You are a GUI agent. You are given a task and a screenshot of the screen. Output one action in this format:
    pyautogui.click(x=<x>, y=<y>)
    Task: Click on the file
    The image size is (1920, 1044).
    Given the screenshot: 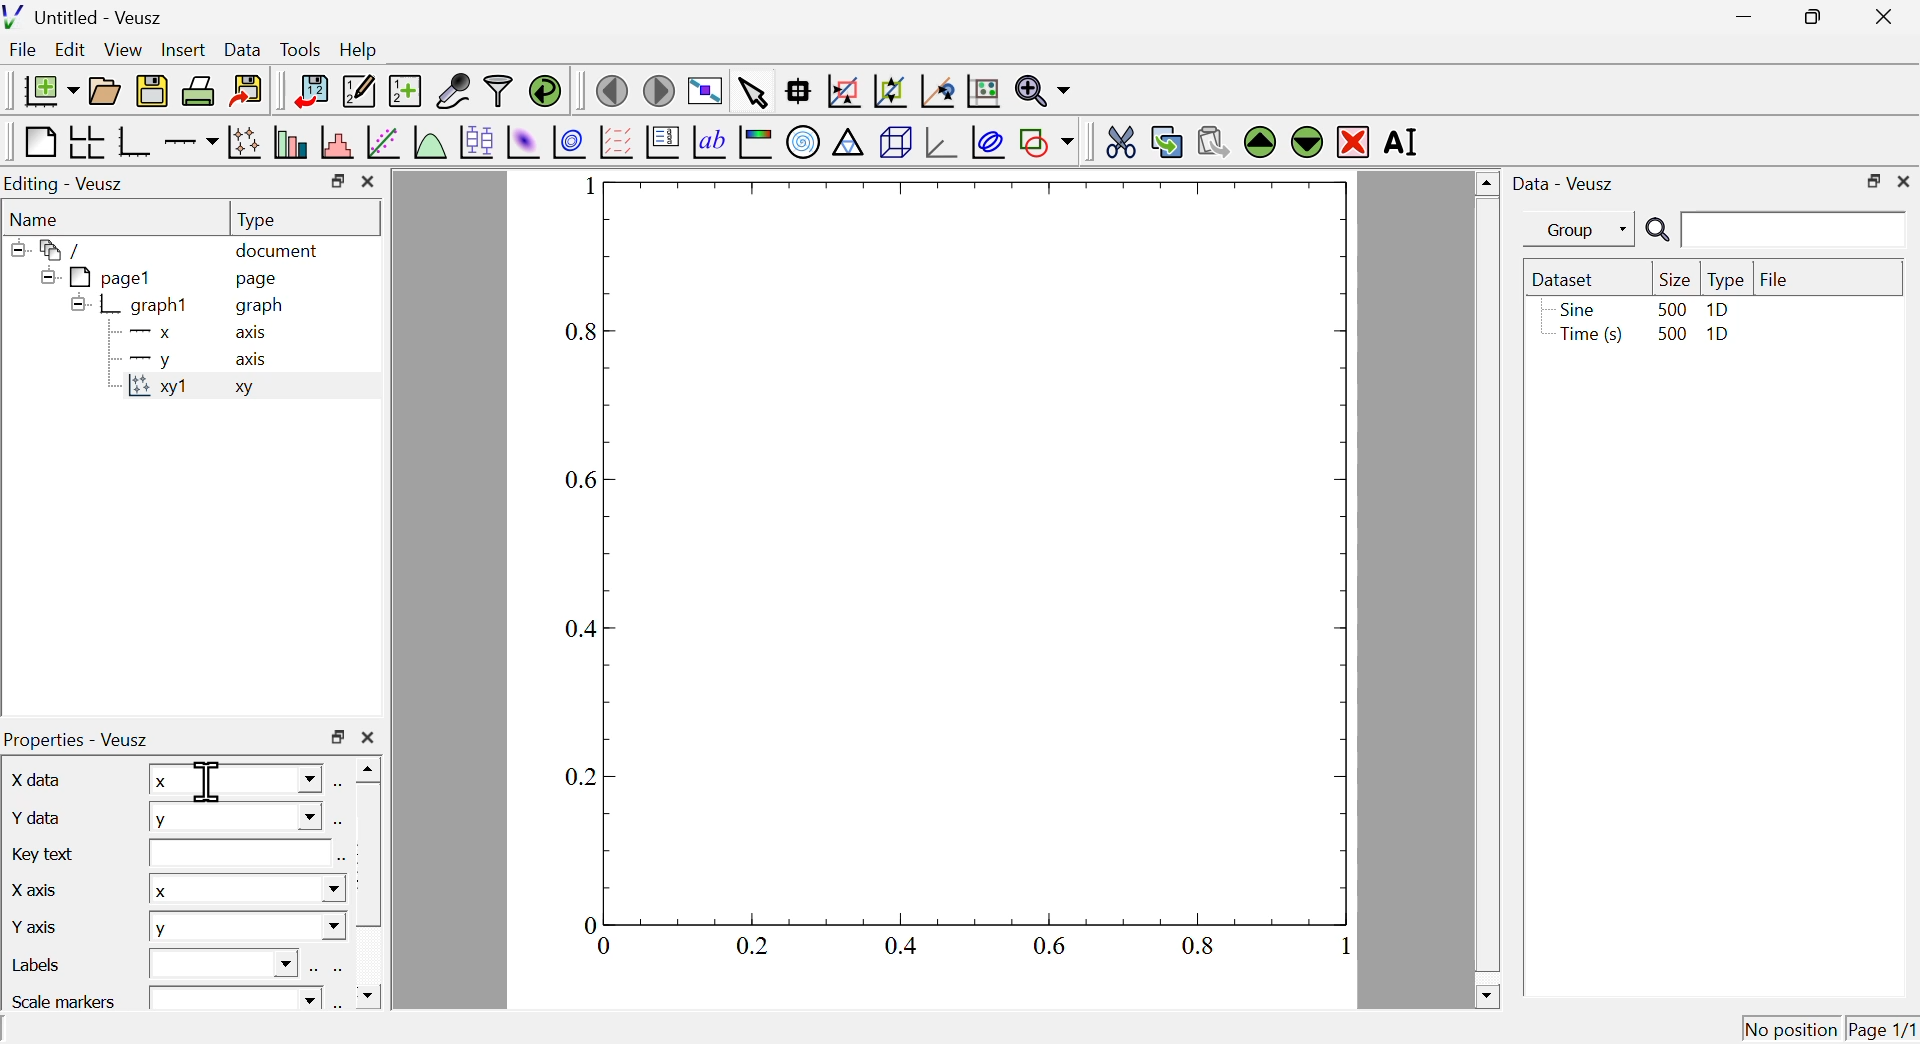 What is the action you would take?
    pyautogui.click(x=25, y=52)
    